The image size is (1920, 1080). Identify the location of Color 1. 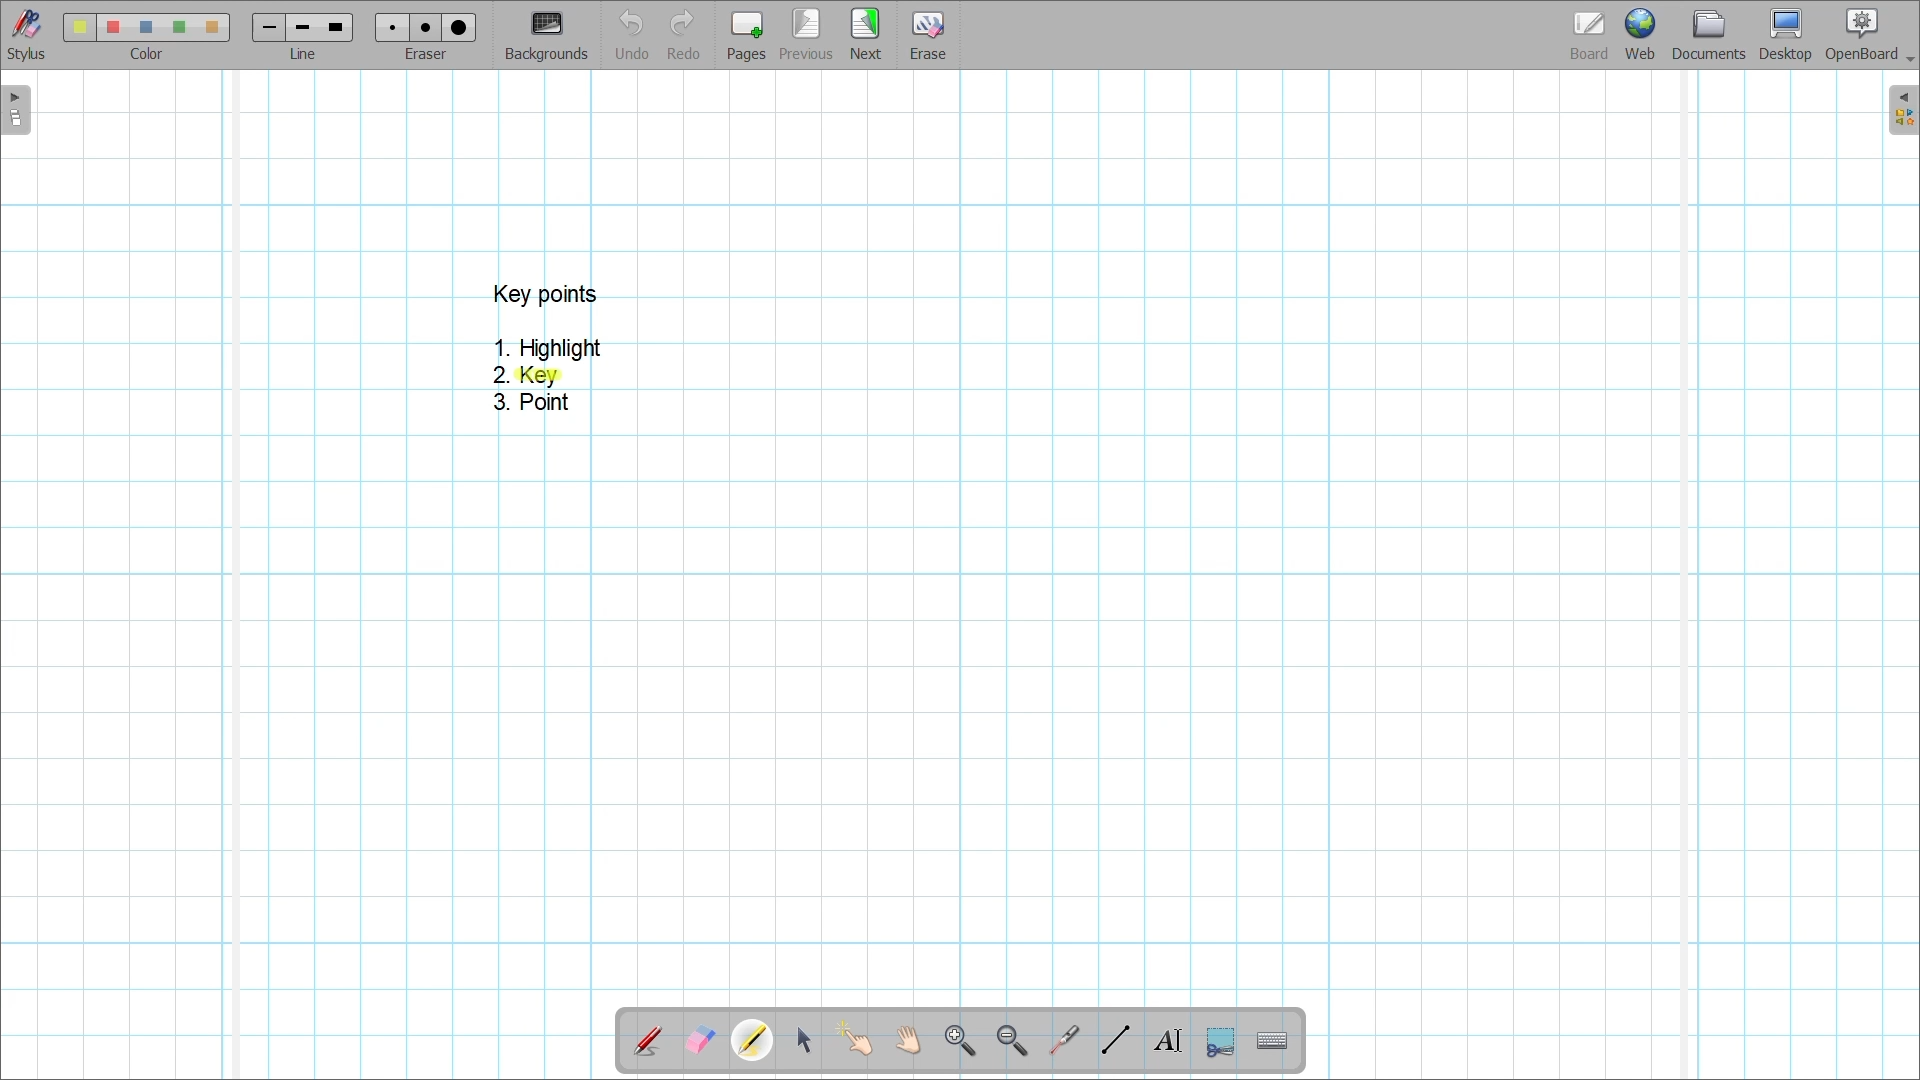
(79, 27).